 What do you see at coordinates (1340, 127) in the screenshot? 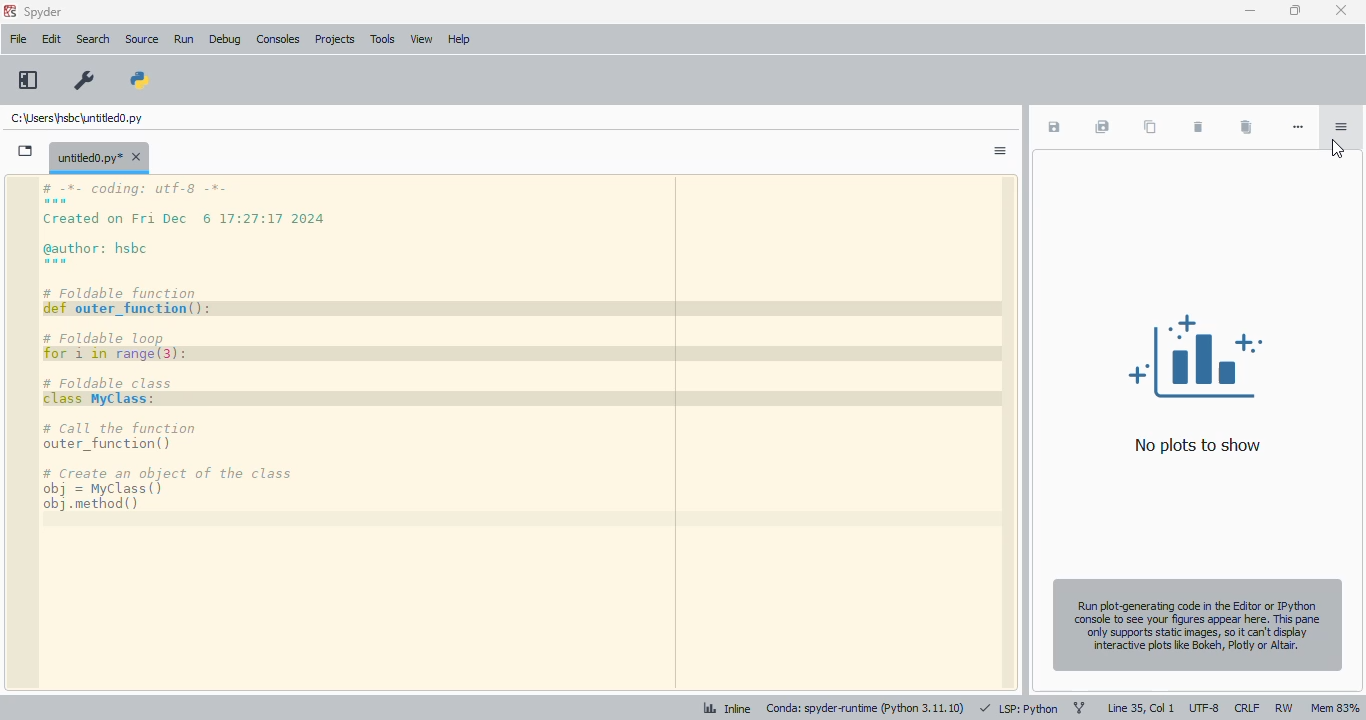
I see `options` at bounding box center [1340, 127].